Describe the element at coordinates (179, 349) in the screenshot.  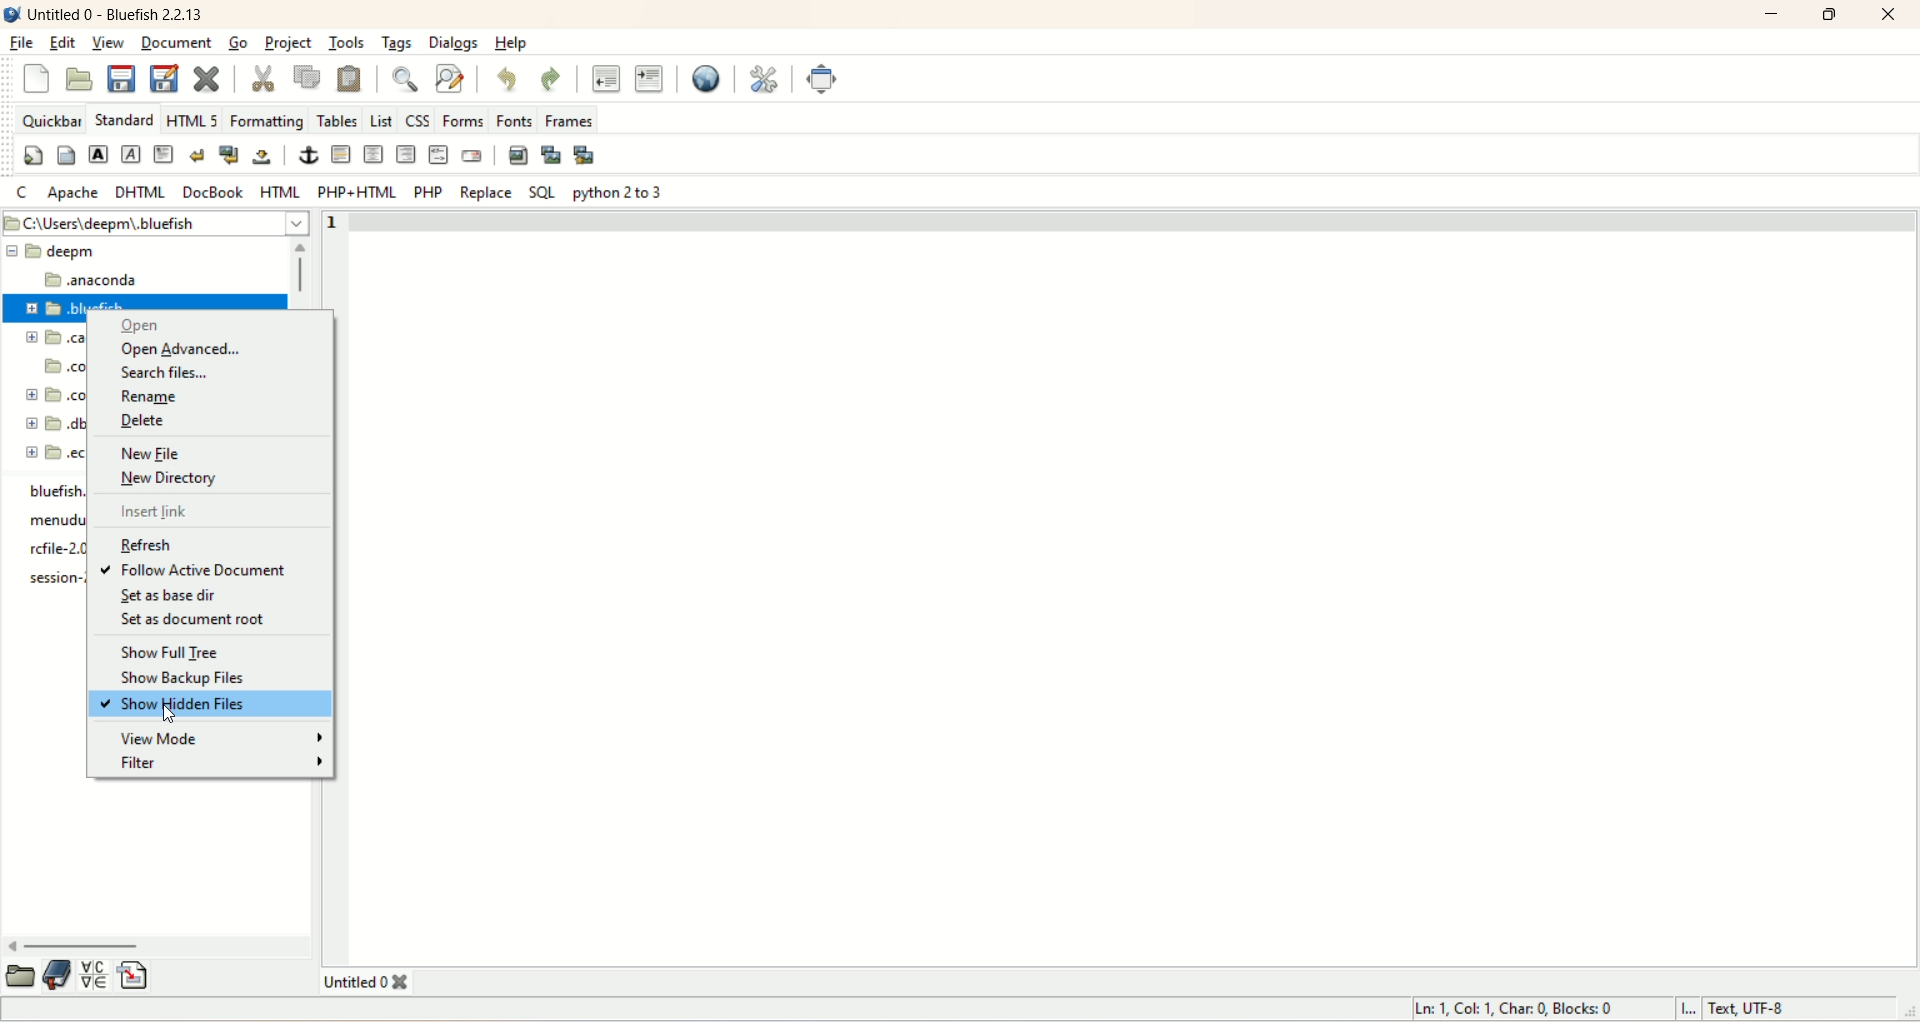
I see `open advanced ` at that location.